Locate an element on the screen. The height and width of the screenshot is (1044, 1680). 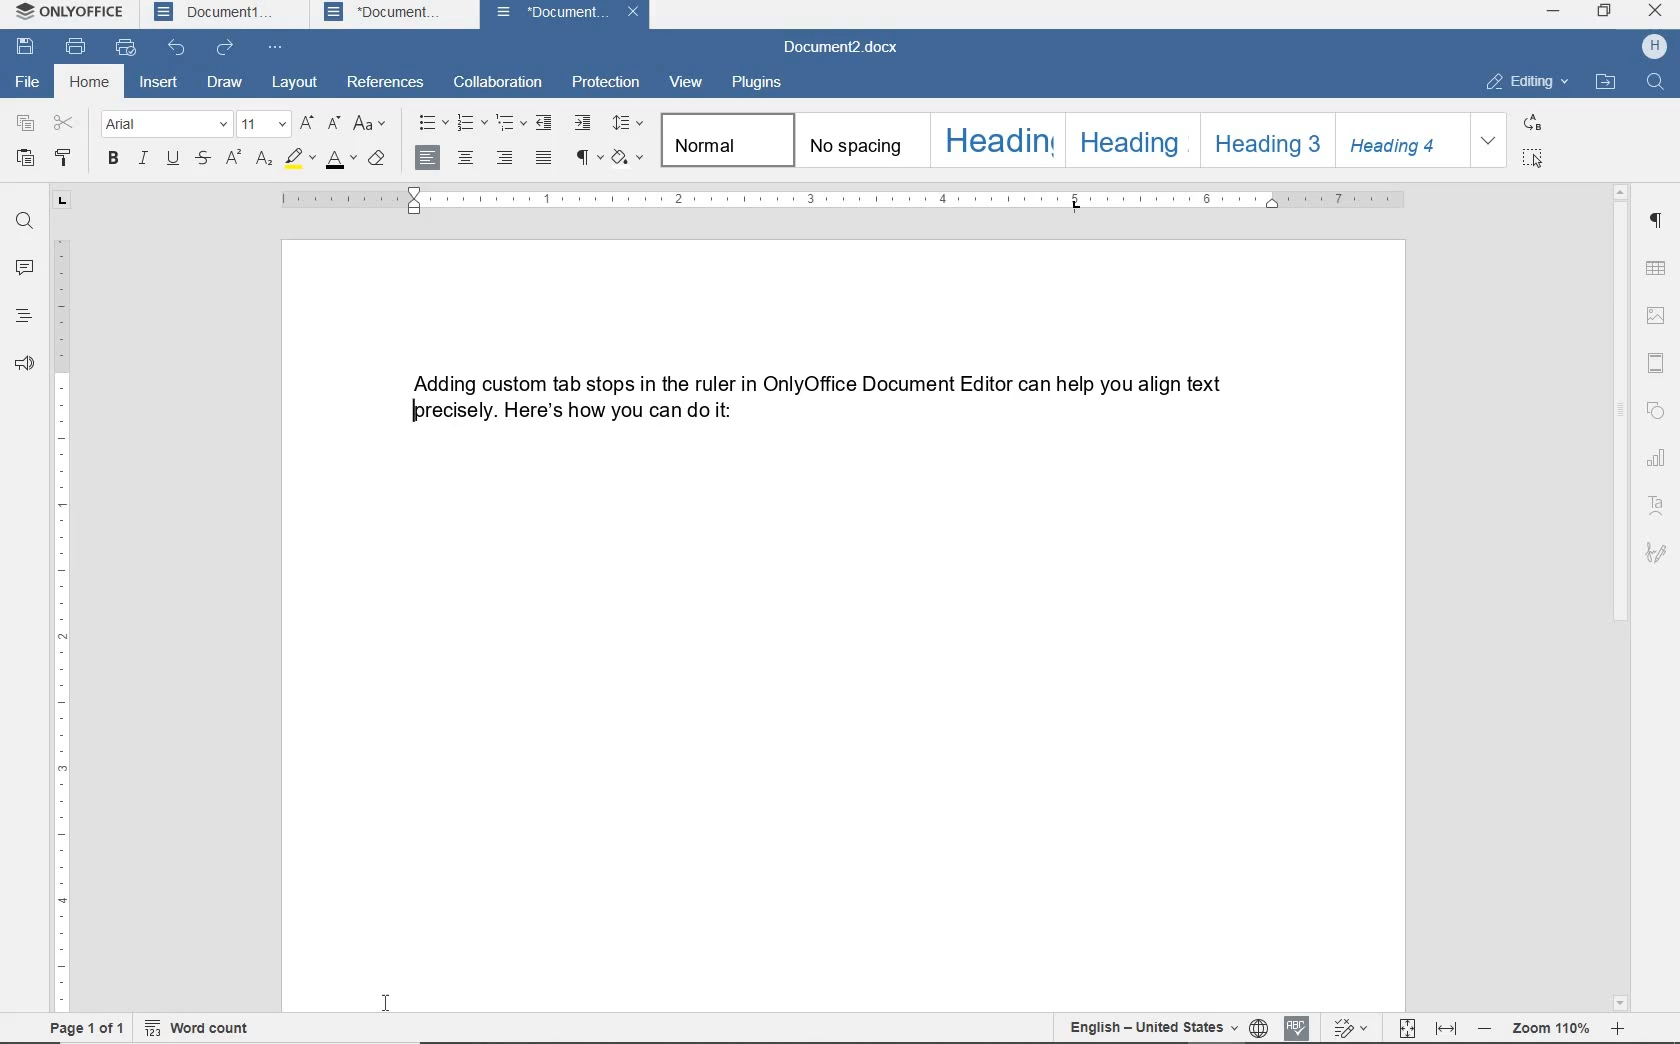
shading is located at coordinates (626, 158).